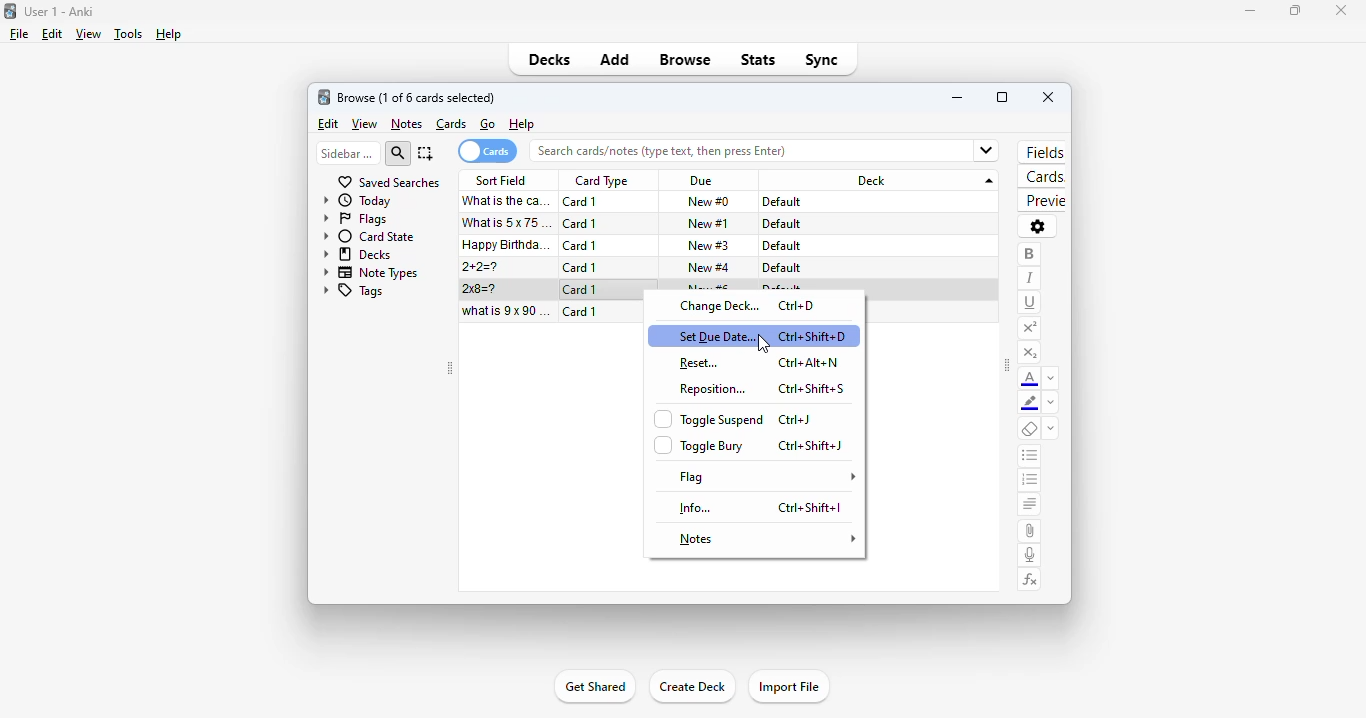 The height and width of the screenshot is (718, 1366). What do you see at coordinates (811, 447) in the screenshot?
I see `Ctrl+Shift+J` at bounding box center [811, 447].